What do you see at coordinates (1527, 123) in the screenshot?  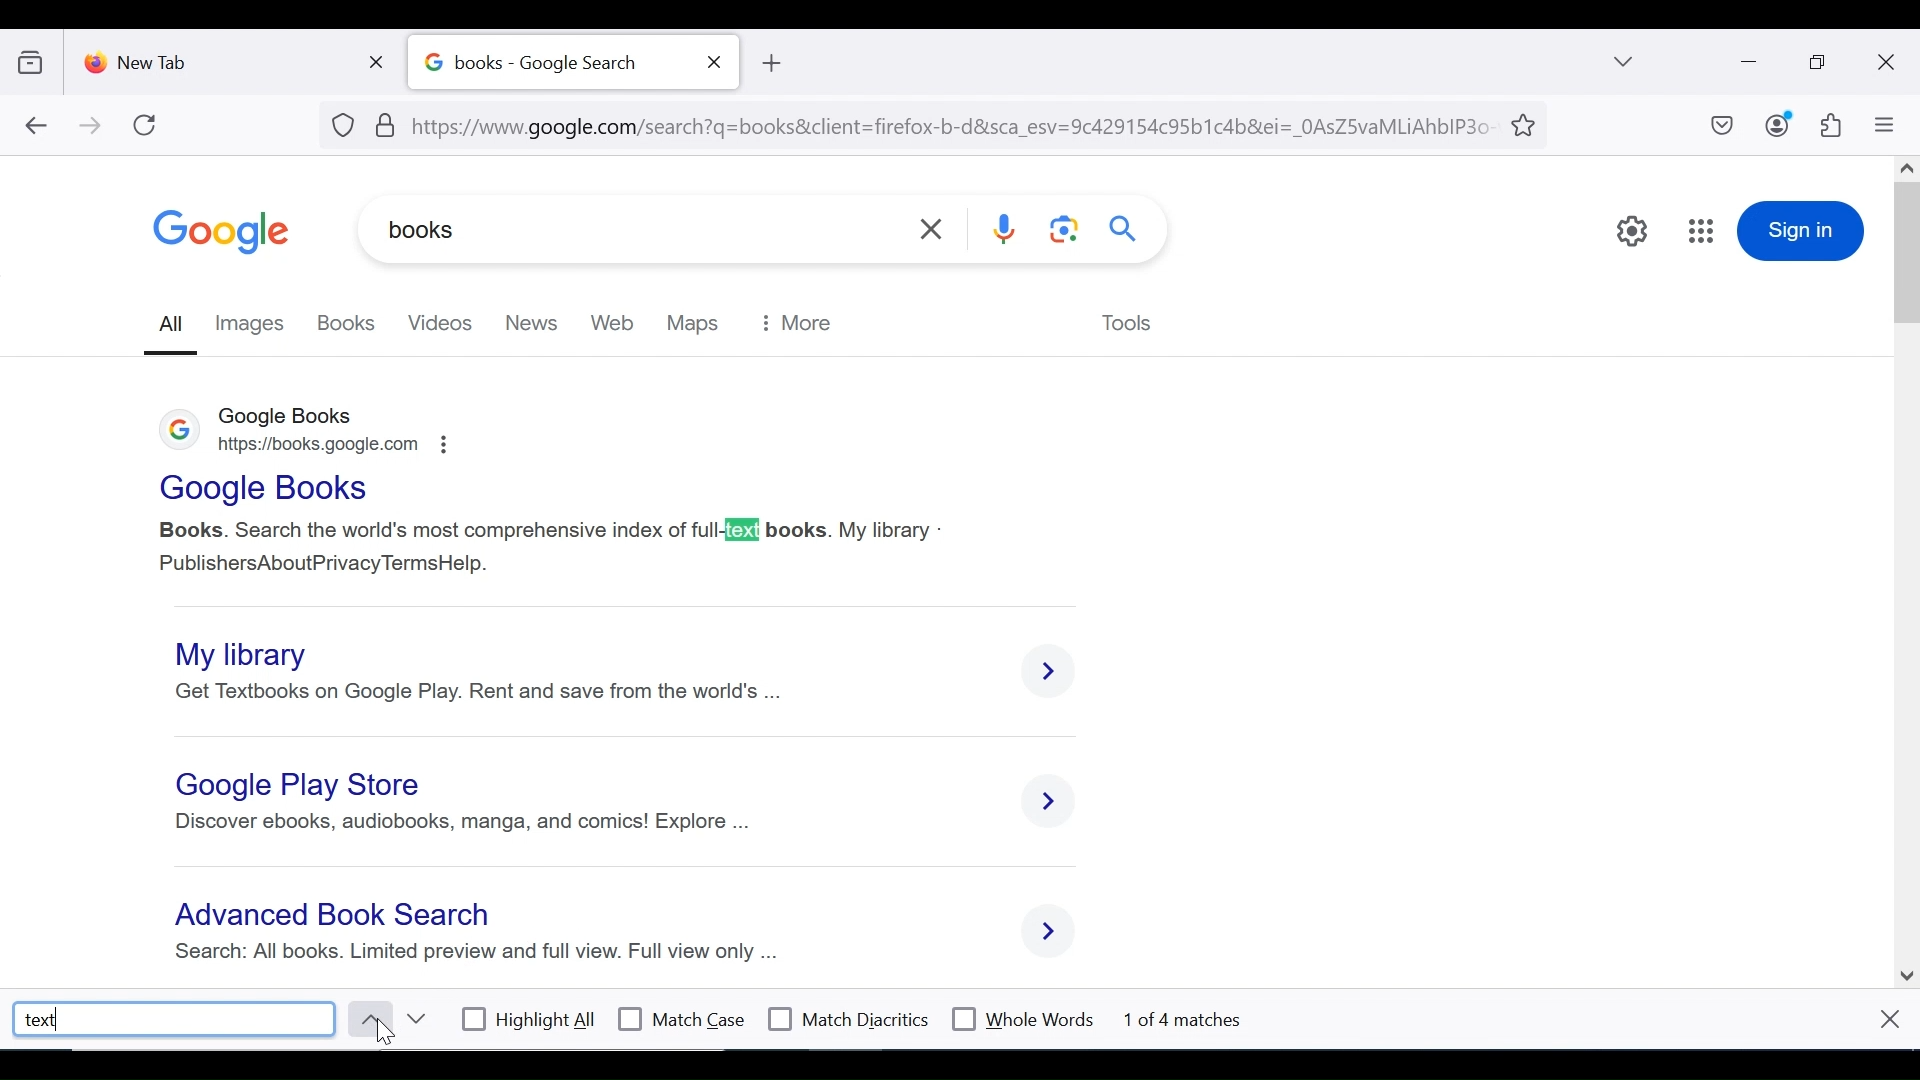 I see `bookmark this tab` at bounding box center [1527, 123].